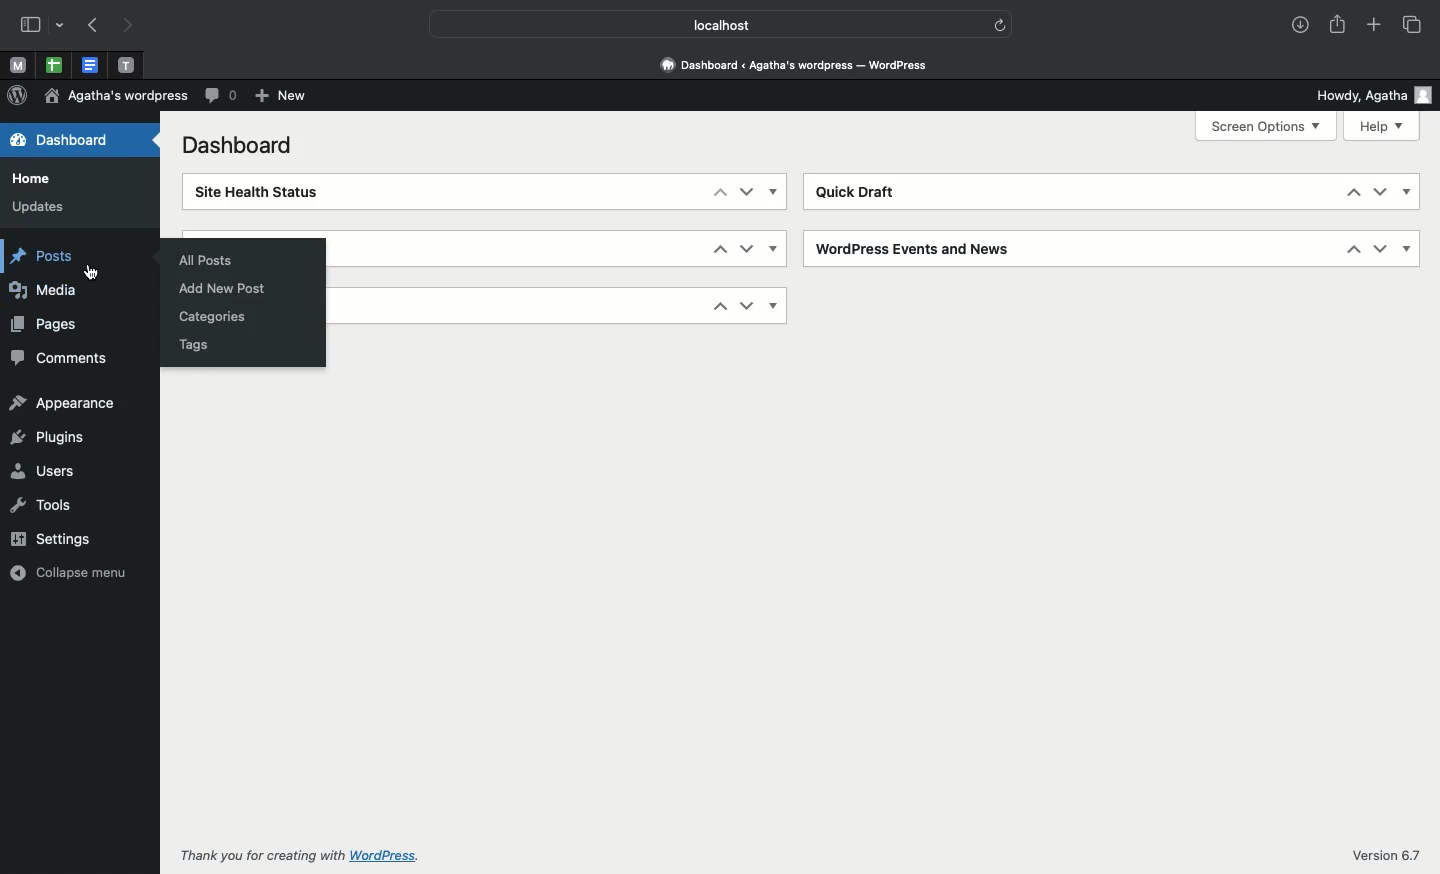  What do you see at coordinates (222, 97) in the screenshot?
I see `Comments` at bounding box center [222, 97].